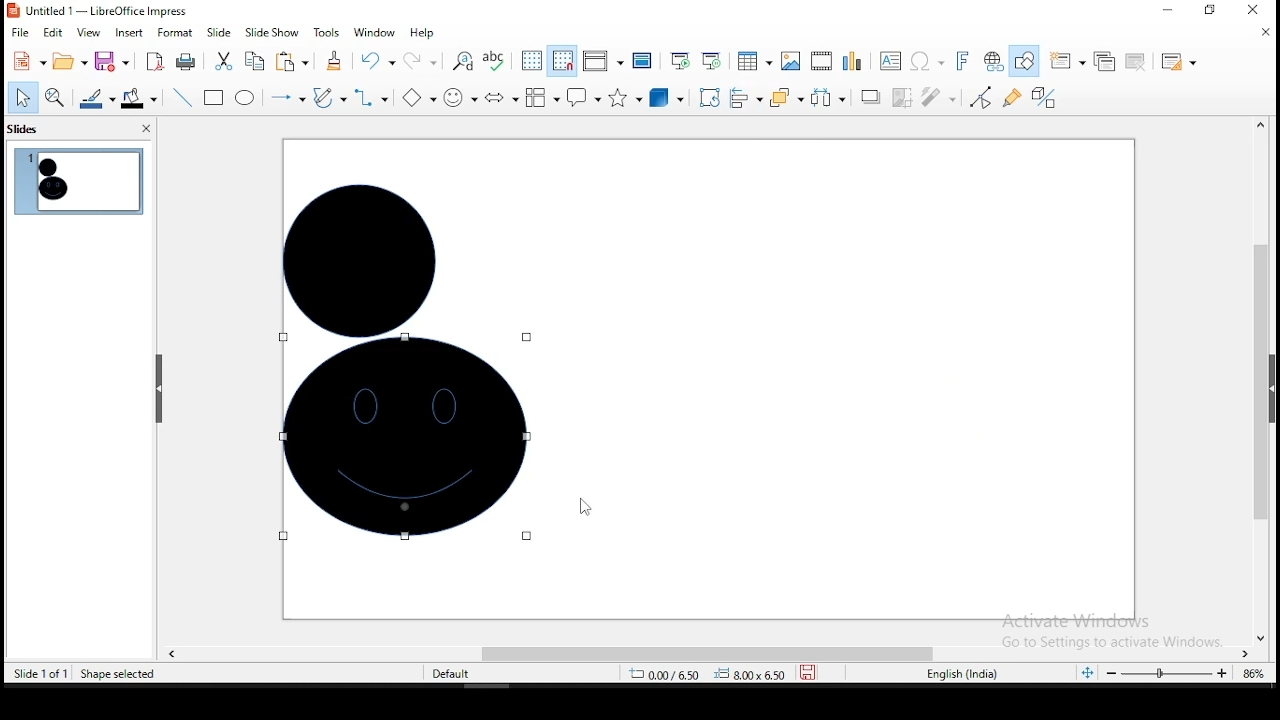 This screenshot has height=720, width=1280. Describe the element at coordinates (372, 32) in the screenshot. I see `window` at that location.